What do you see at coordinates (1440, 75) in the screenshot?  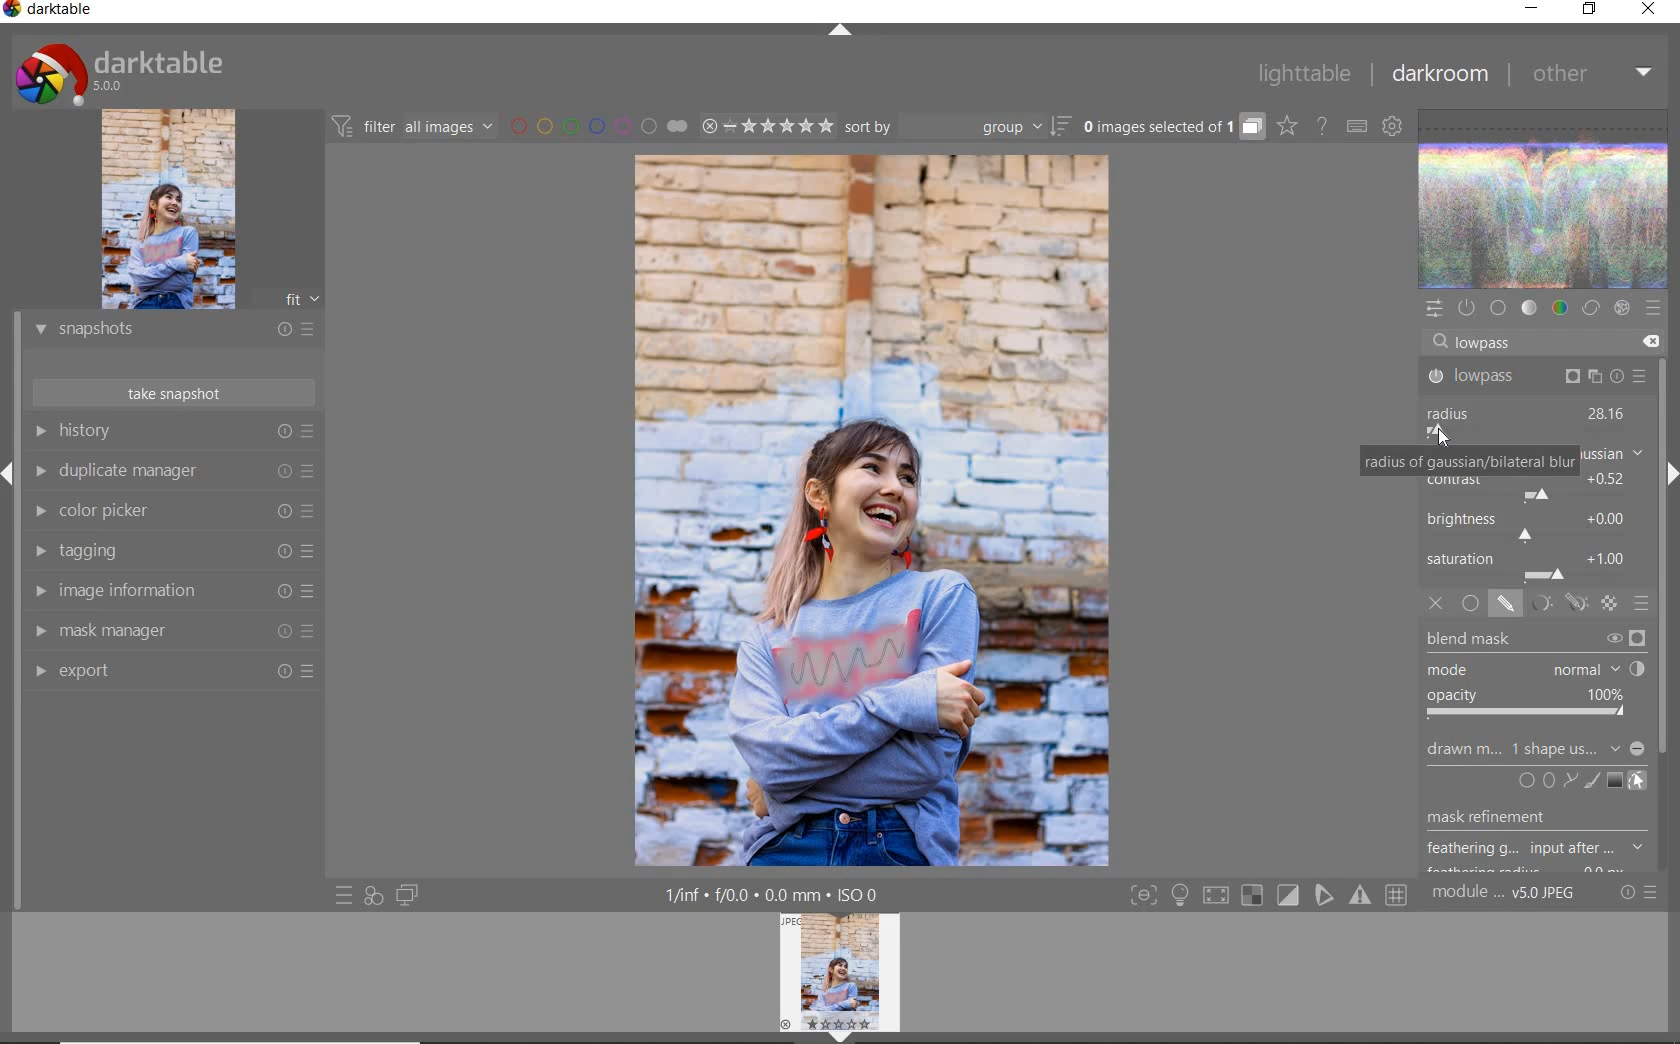 I see `darkroom` at bounding box center [1440, 75].